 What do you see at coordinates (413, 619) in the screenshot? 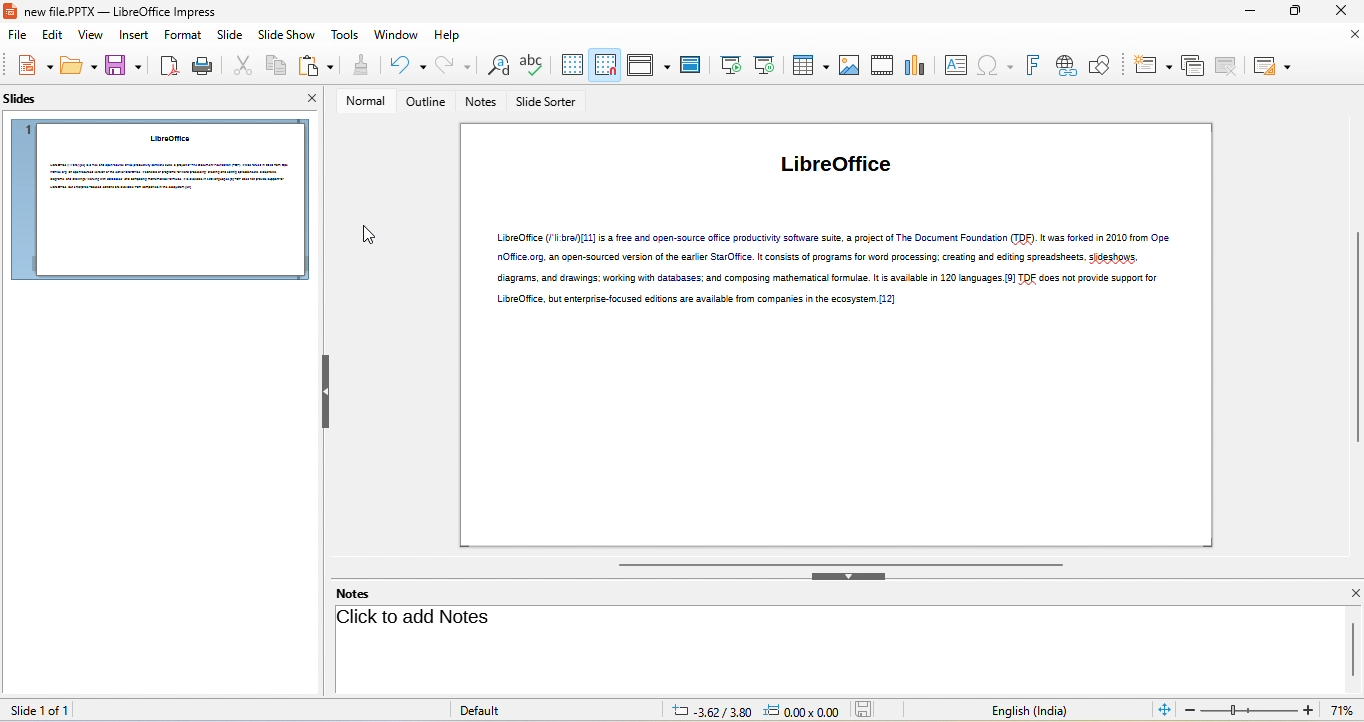
I see `click to add notes` at bounding box center [413, 619].